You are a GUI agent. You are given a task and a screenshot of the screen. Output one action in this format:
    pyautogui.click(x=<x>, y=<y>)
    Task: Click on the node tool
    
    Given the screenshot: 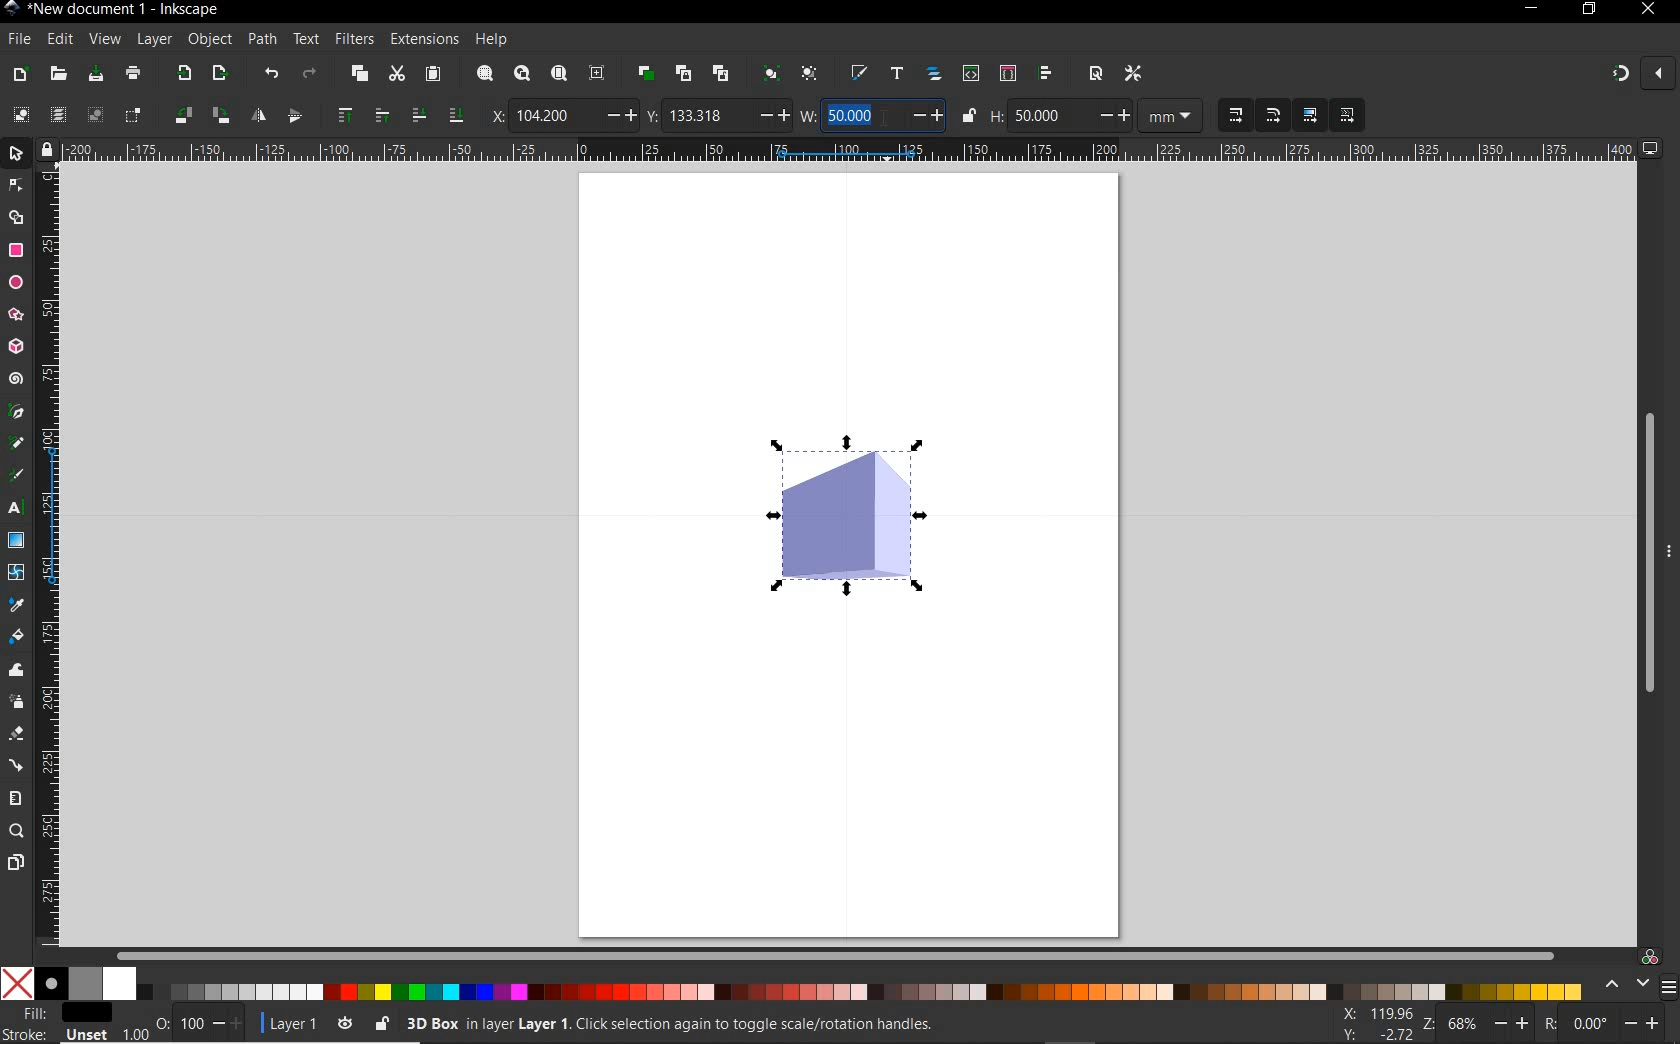 What is the action you would take?
    pyautogui.click(x=16, y=186)
    